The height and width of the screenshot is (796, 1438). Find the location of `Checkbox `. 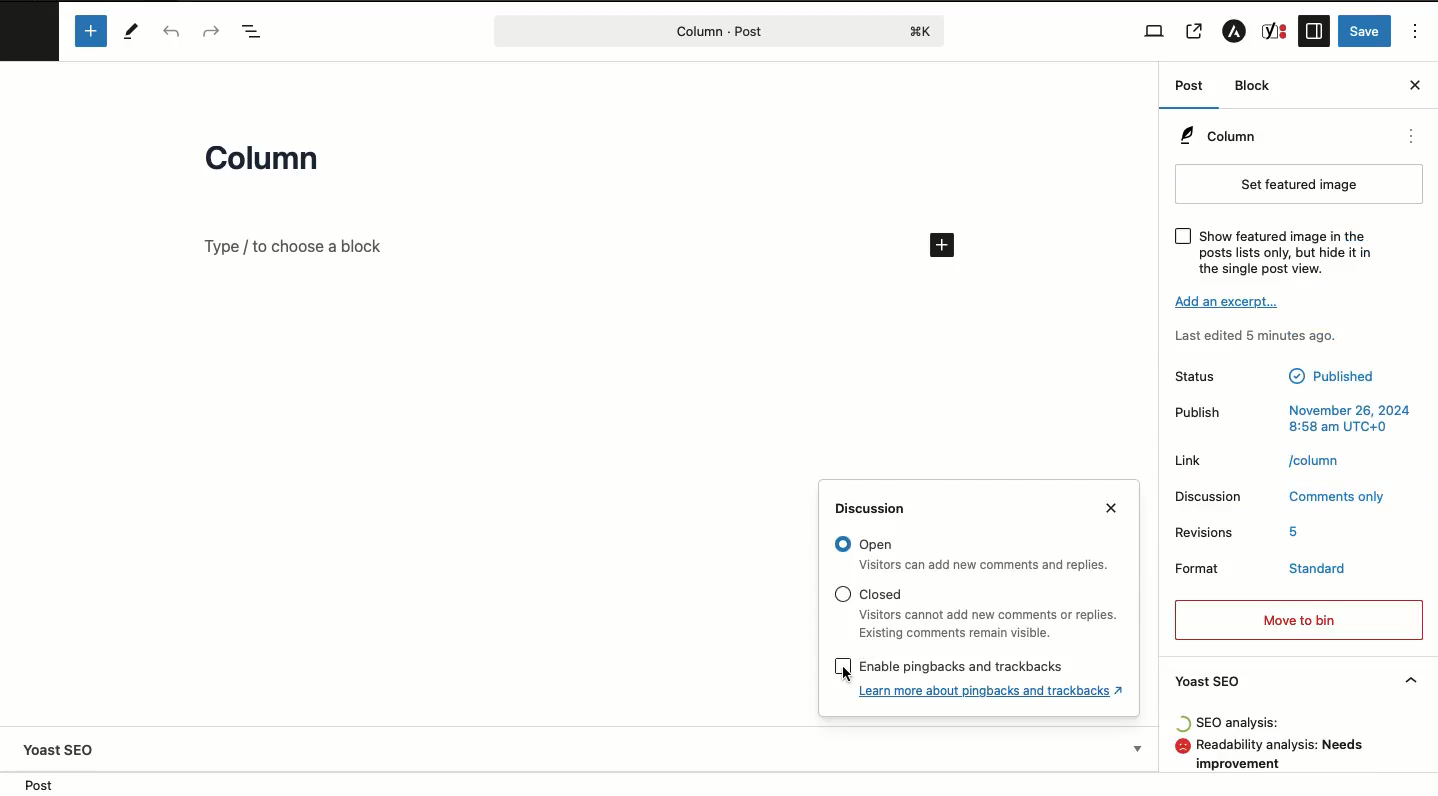

Checkbox  is located at coordinates (844, 666).